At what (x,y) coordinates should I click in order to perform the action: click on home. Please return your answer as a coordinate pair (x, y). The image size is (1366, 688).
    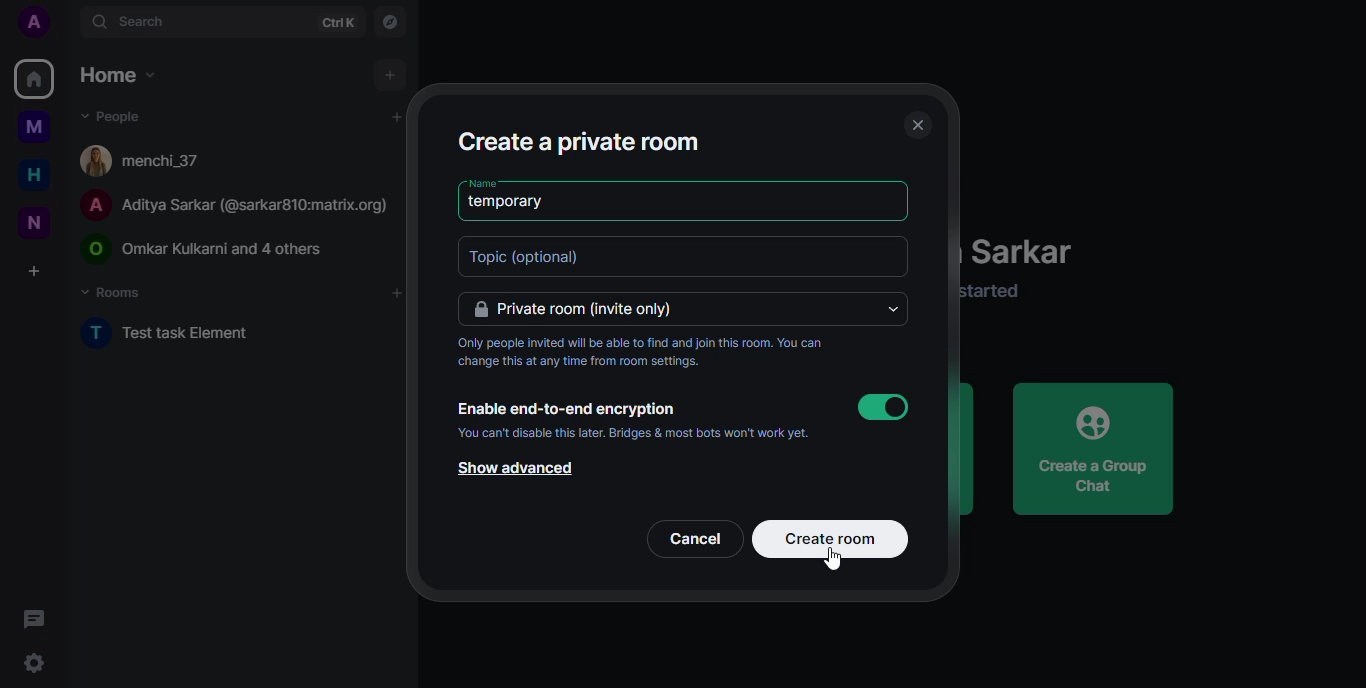
    Looking at the image, I should click on (33, 78).